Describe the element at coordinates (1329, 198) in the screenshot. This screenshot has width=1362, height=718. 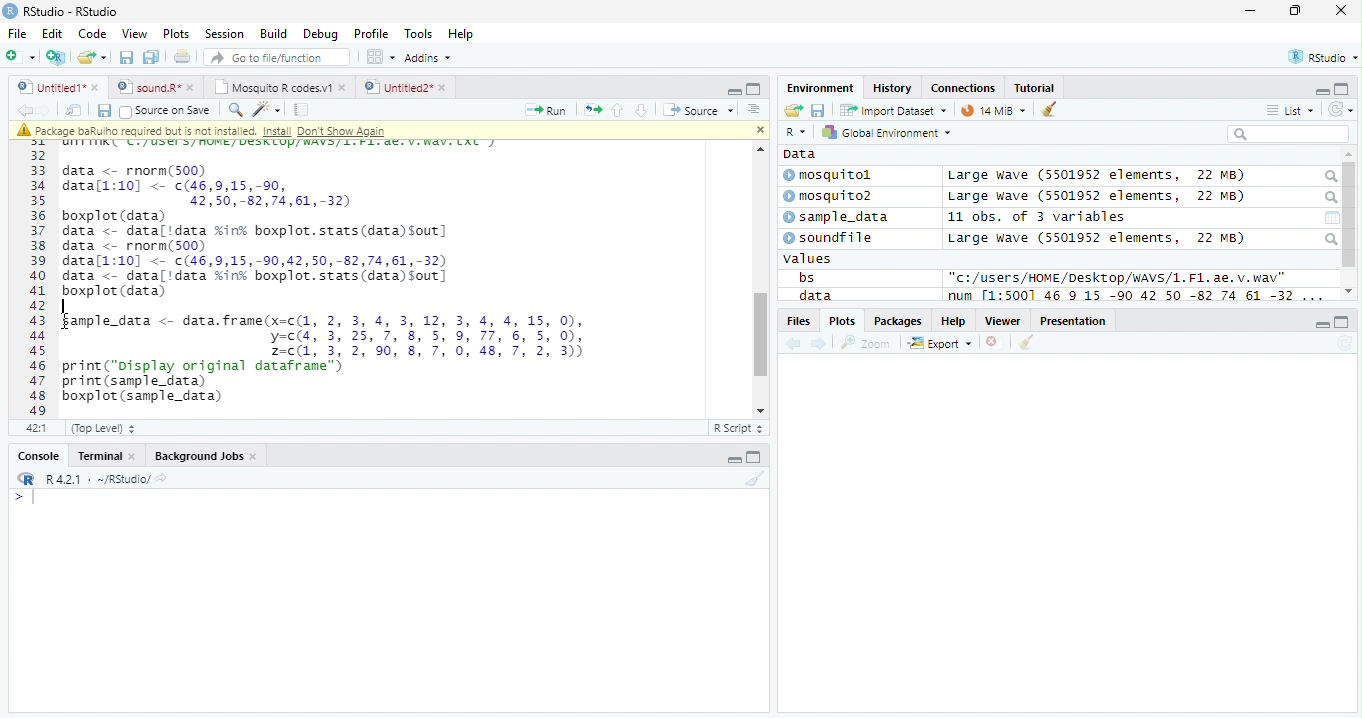
I see `search` at that location.